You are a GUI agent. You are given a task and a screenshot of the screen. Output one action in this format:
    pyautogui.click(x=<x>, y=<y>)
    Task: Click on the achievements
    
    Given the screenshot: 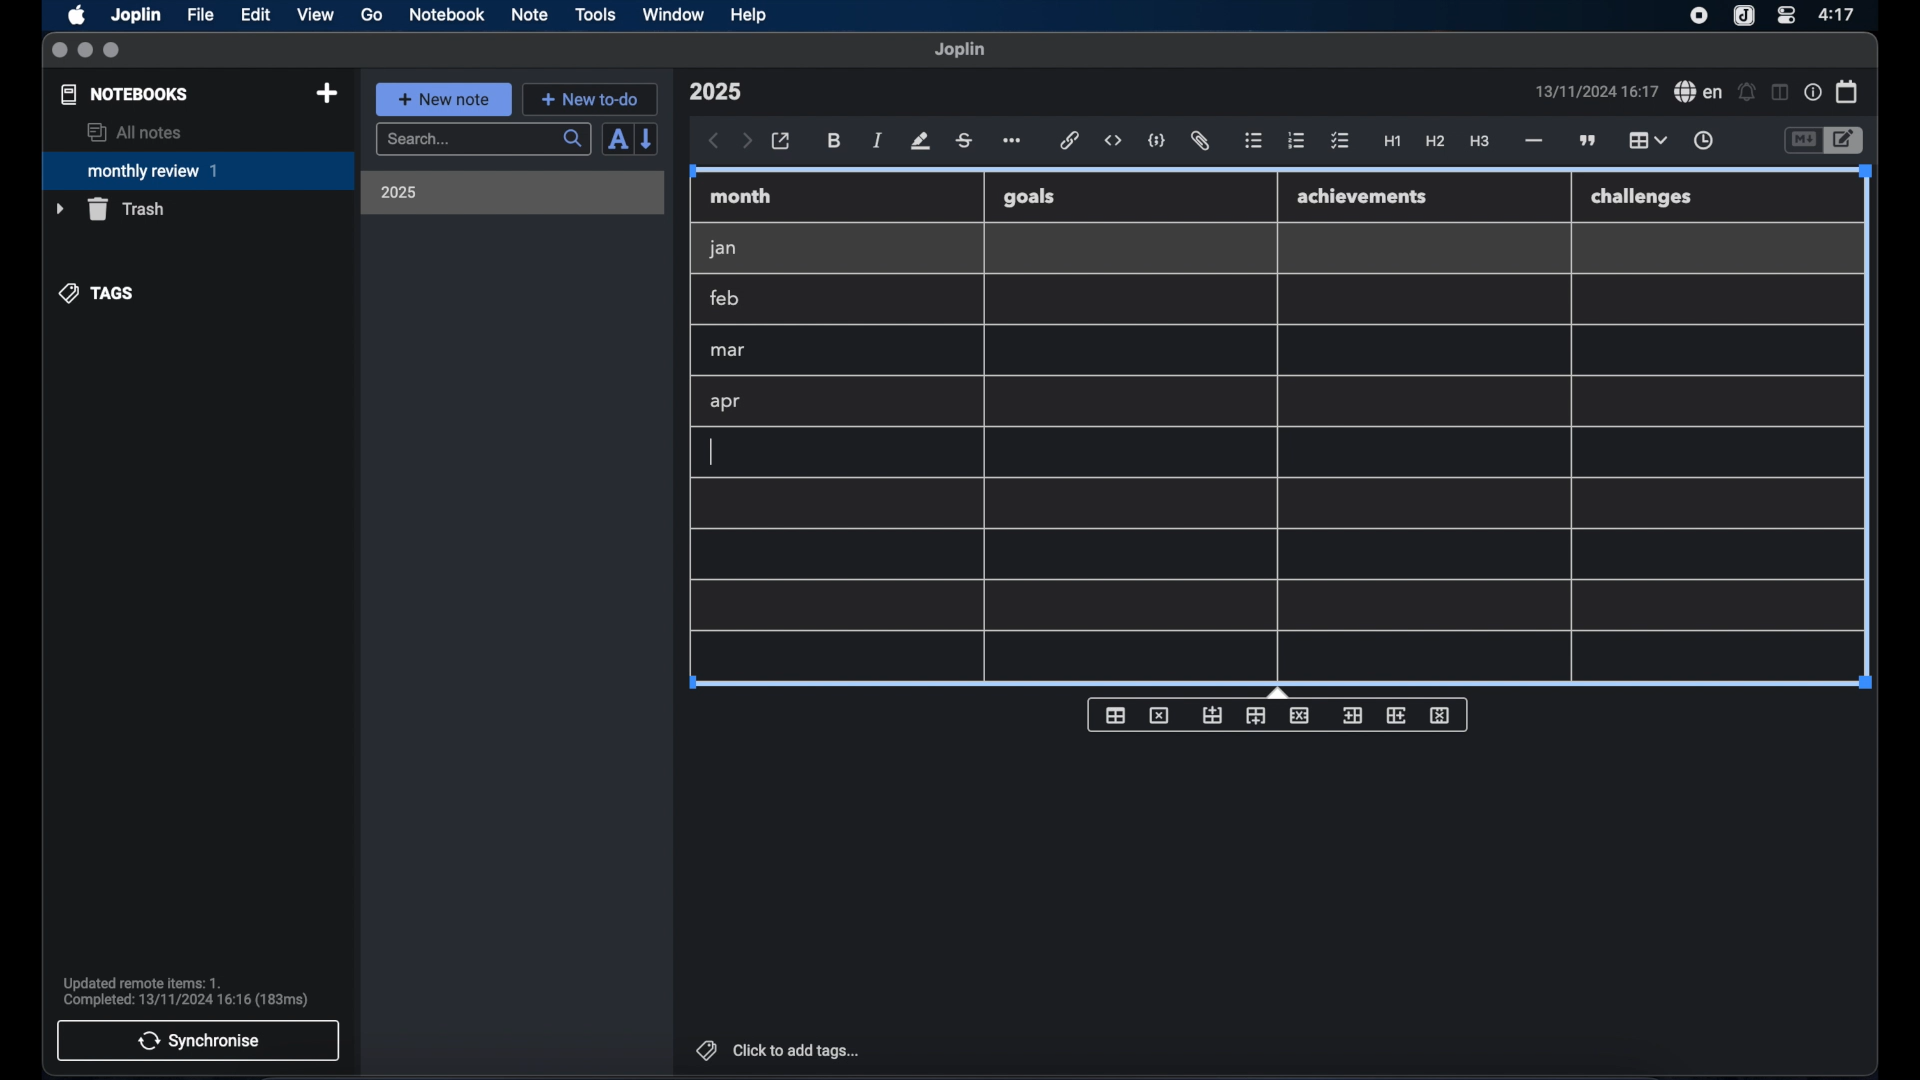 What is the action you would take?
    pyautogui.click(x=1363, y=197)
    